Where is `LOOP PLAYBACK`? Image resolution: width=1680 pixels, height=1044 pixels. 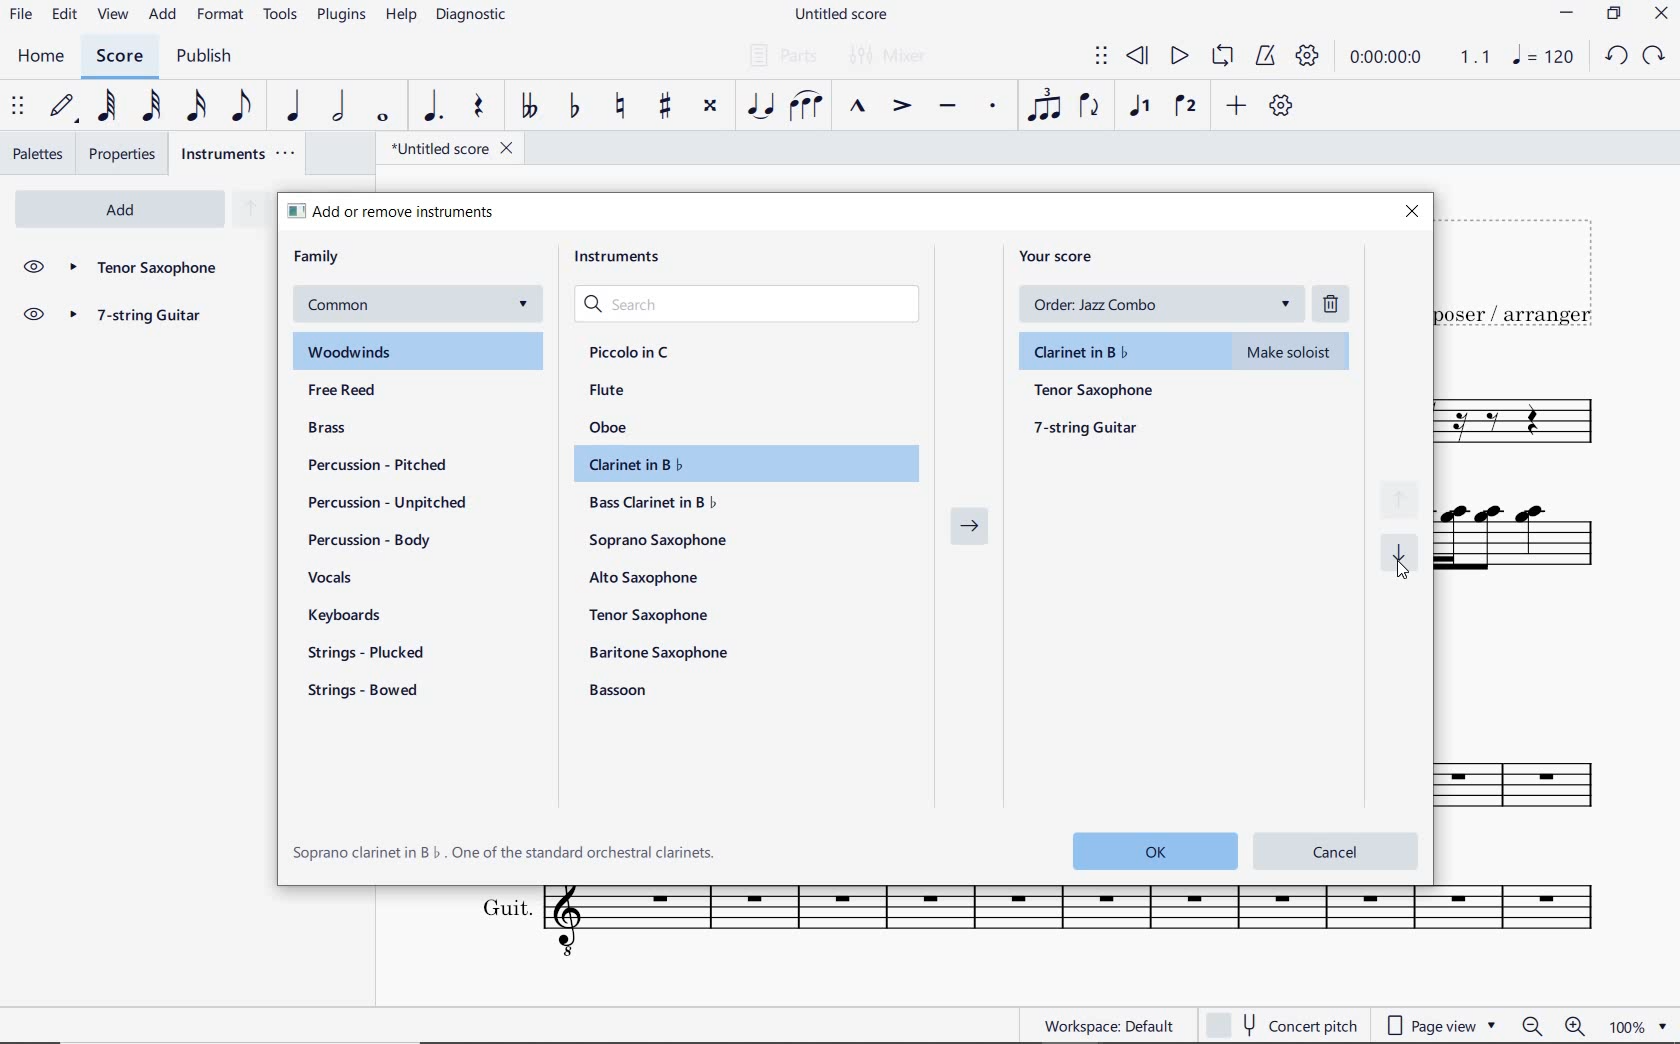 LOOP PLAYBACK is located at coordinates (1220, 57).